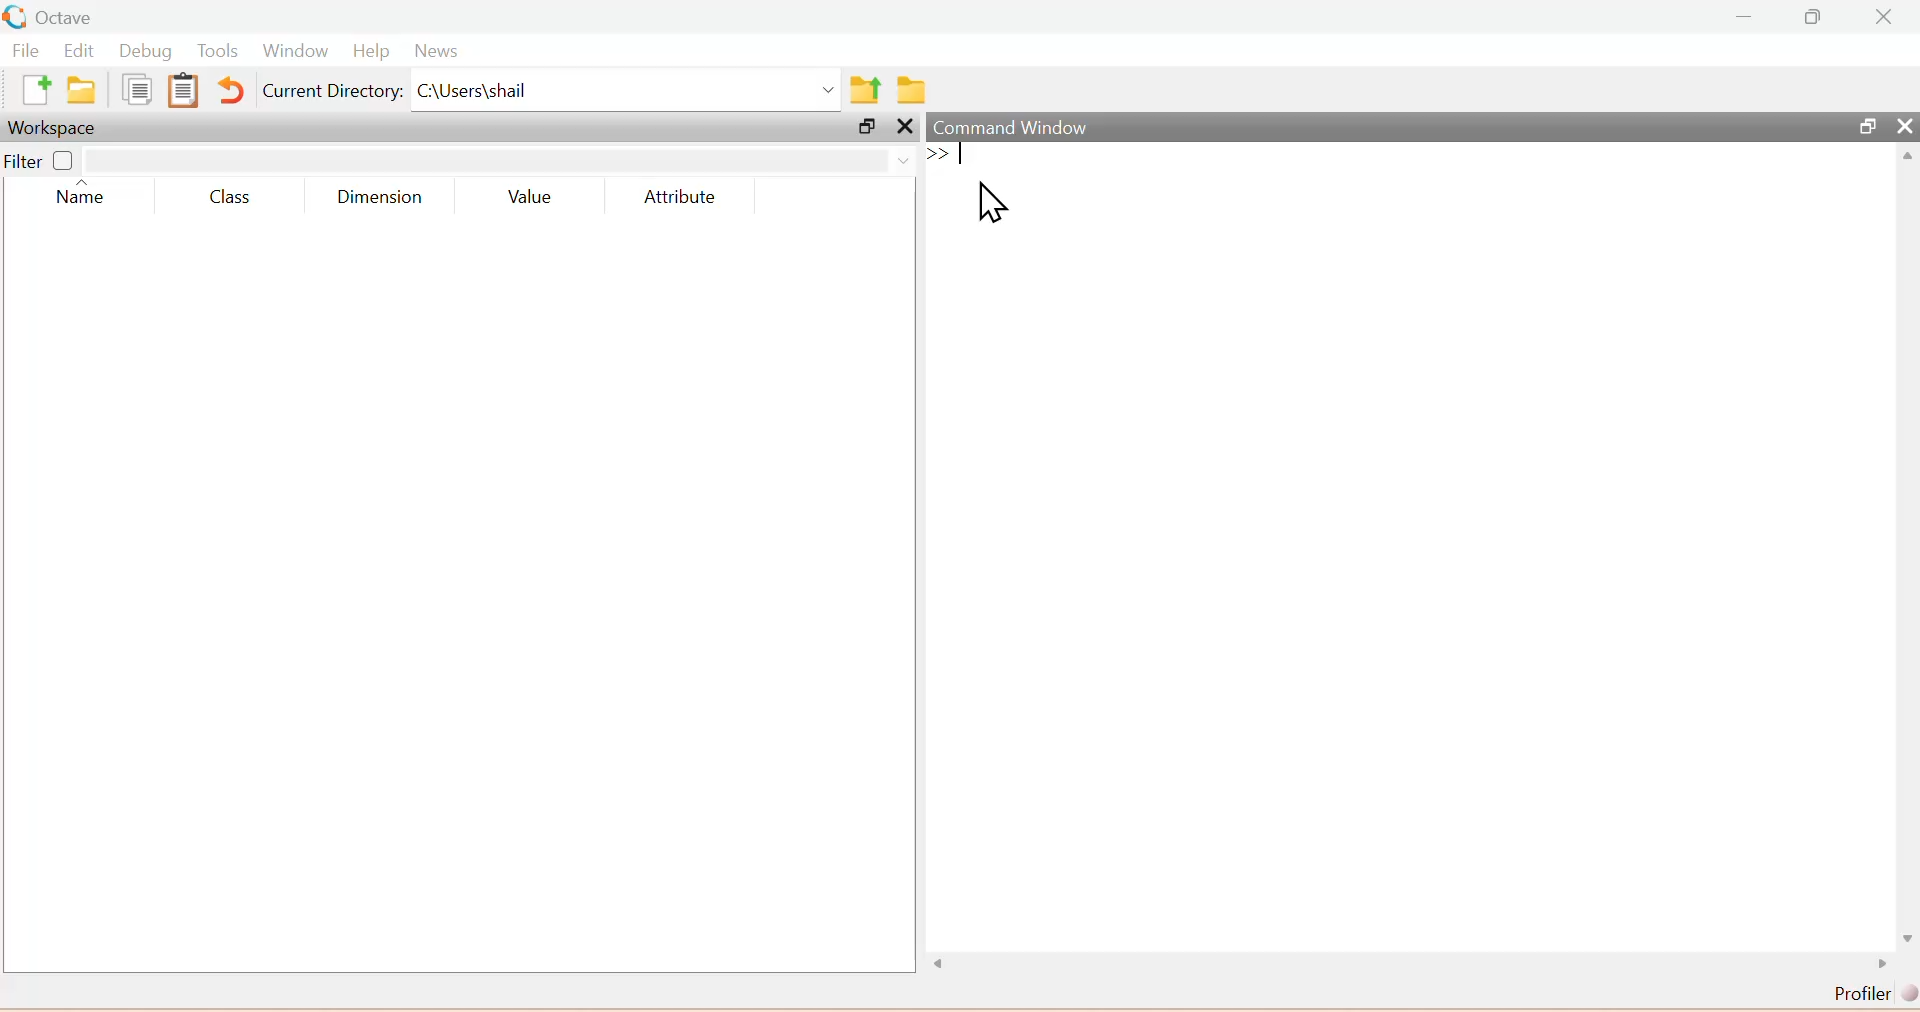  Describe the element at coordinates (387, 197) in the screenshot. I see `Dimension` at that location.